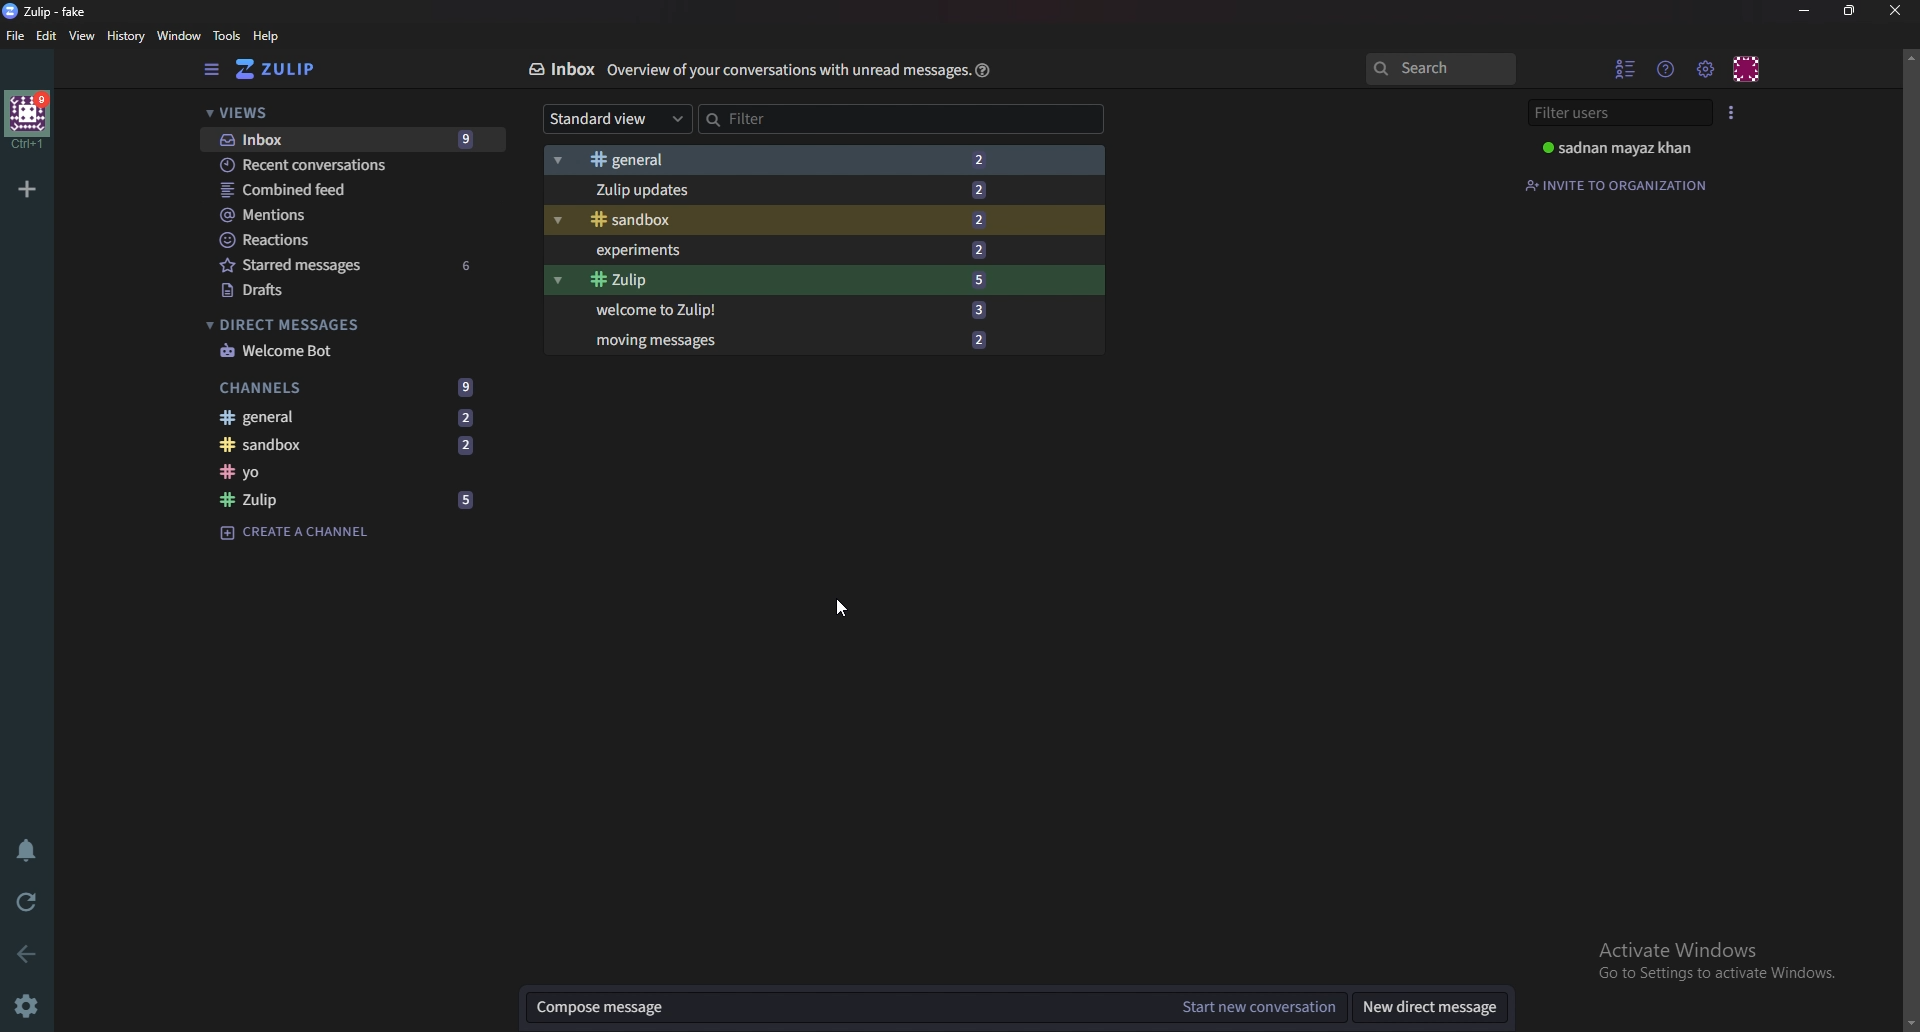 The width and height of the screenshot is (1920, 1032). I want to click on channels, so click(346, 388).